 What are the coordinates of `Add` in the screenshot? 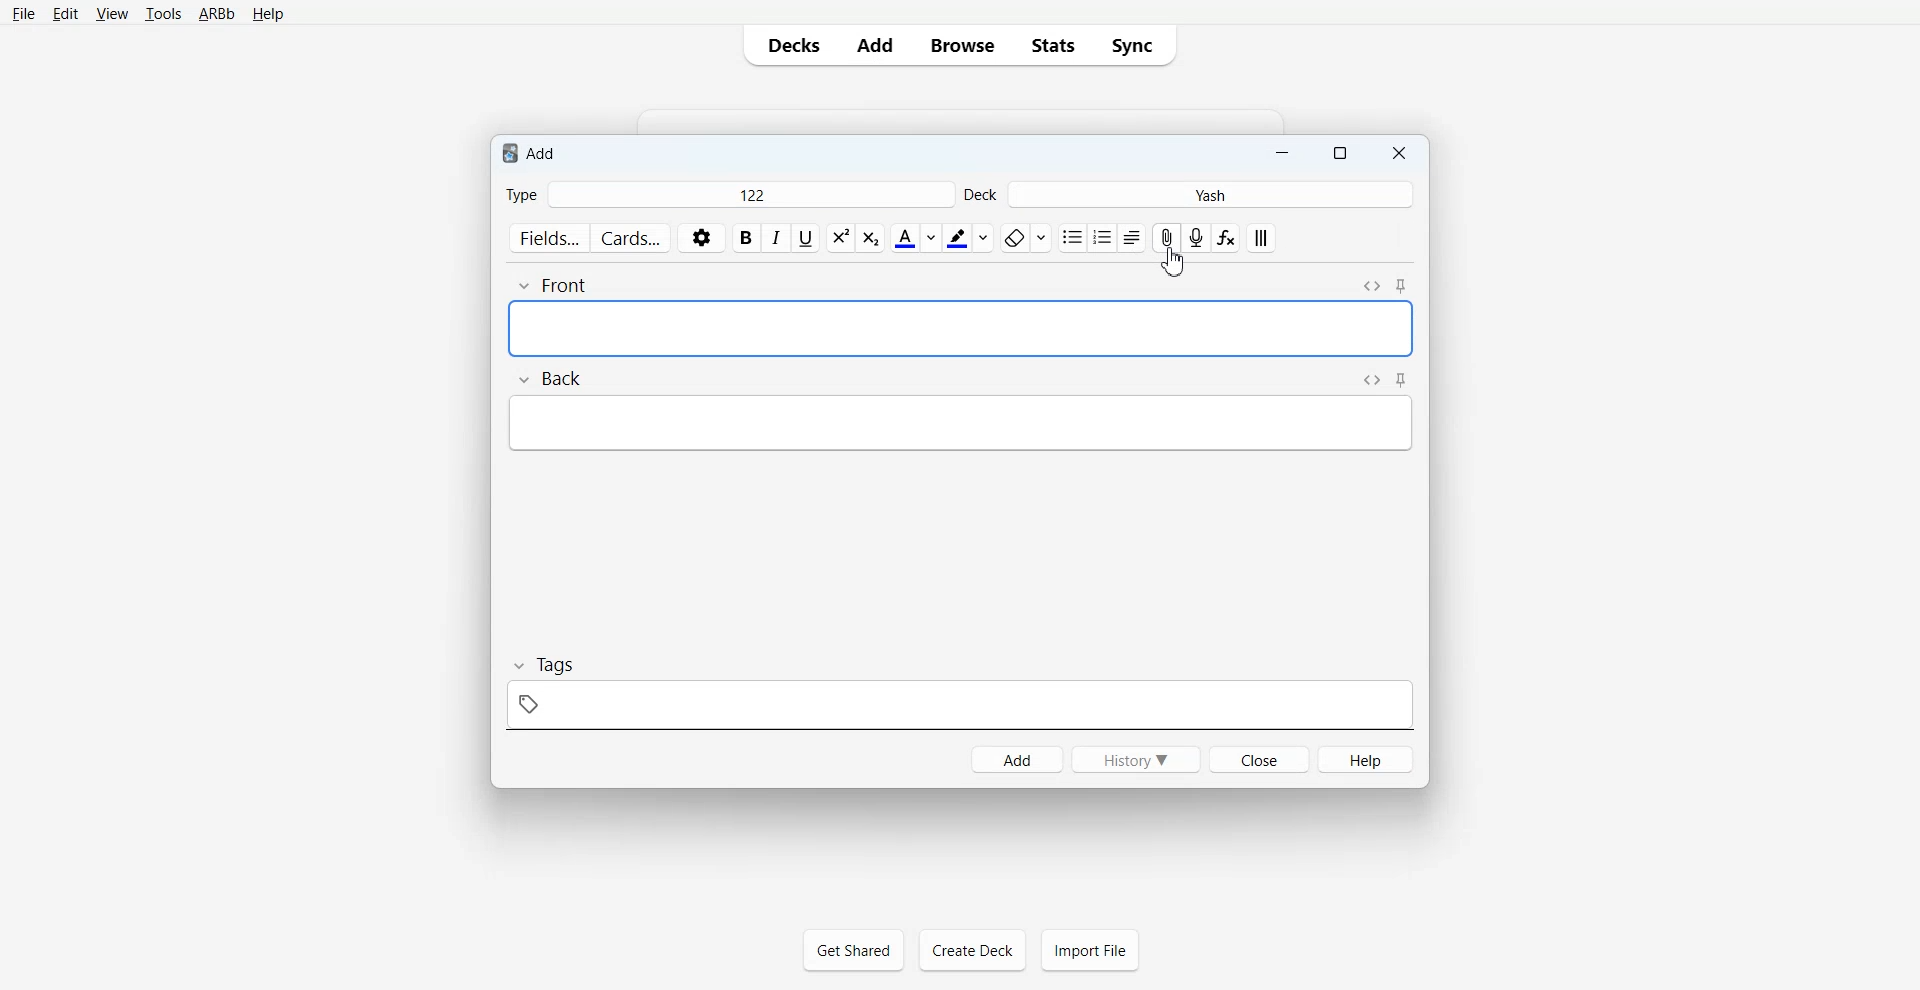 It's located at (1016, 759).